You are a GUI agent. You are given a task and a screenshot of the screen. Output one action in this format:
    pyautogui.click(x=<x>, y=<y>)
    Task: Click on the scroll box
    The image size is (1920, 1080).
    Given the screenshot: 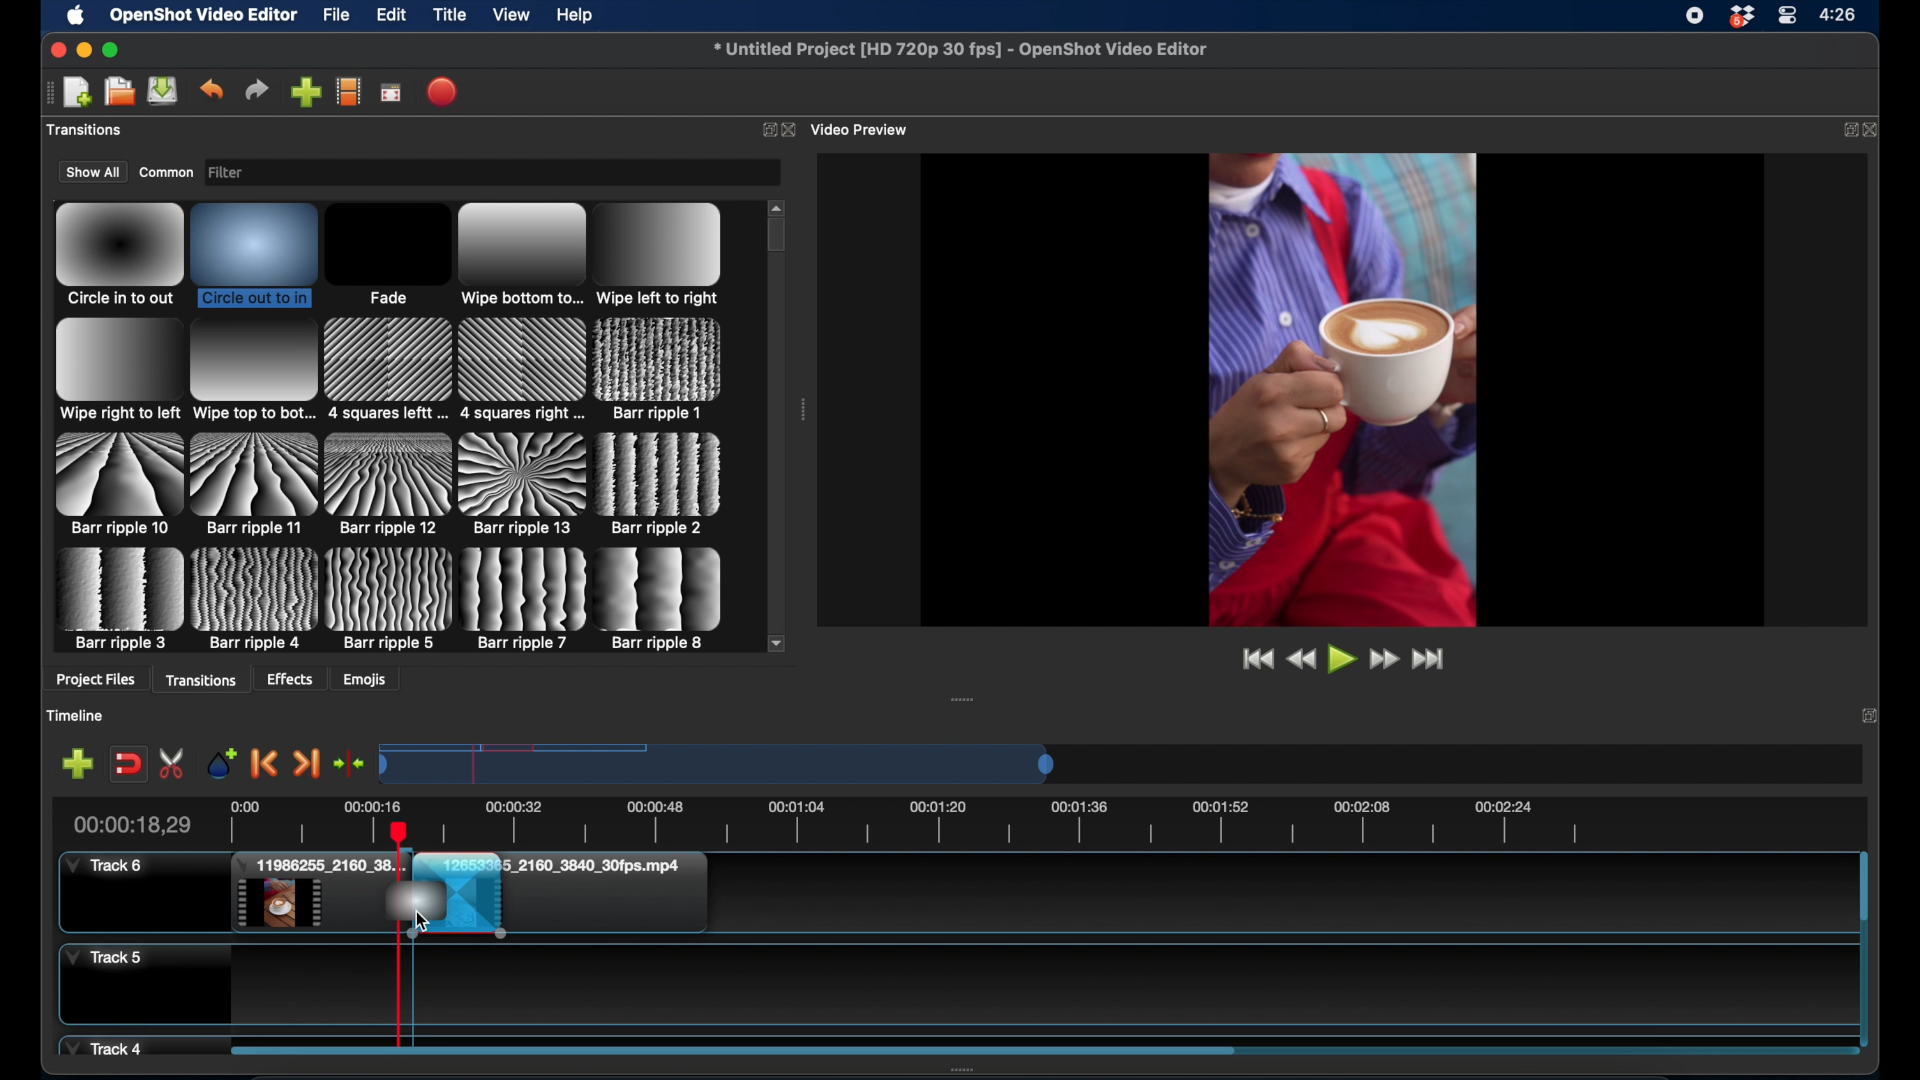 What is the action you would take?
    pyautogui.click(x=778, y=237)
    